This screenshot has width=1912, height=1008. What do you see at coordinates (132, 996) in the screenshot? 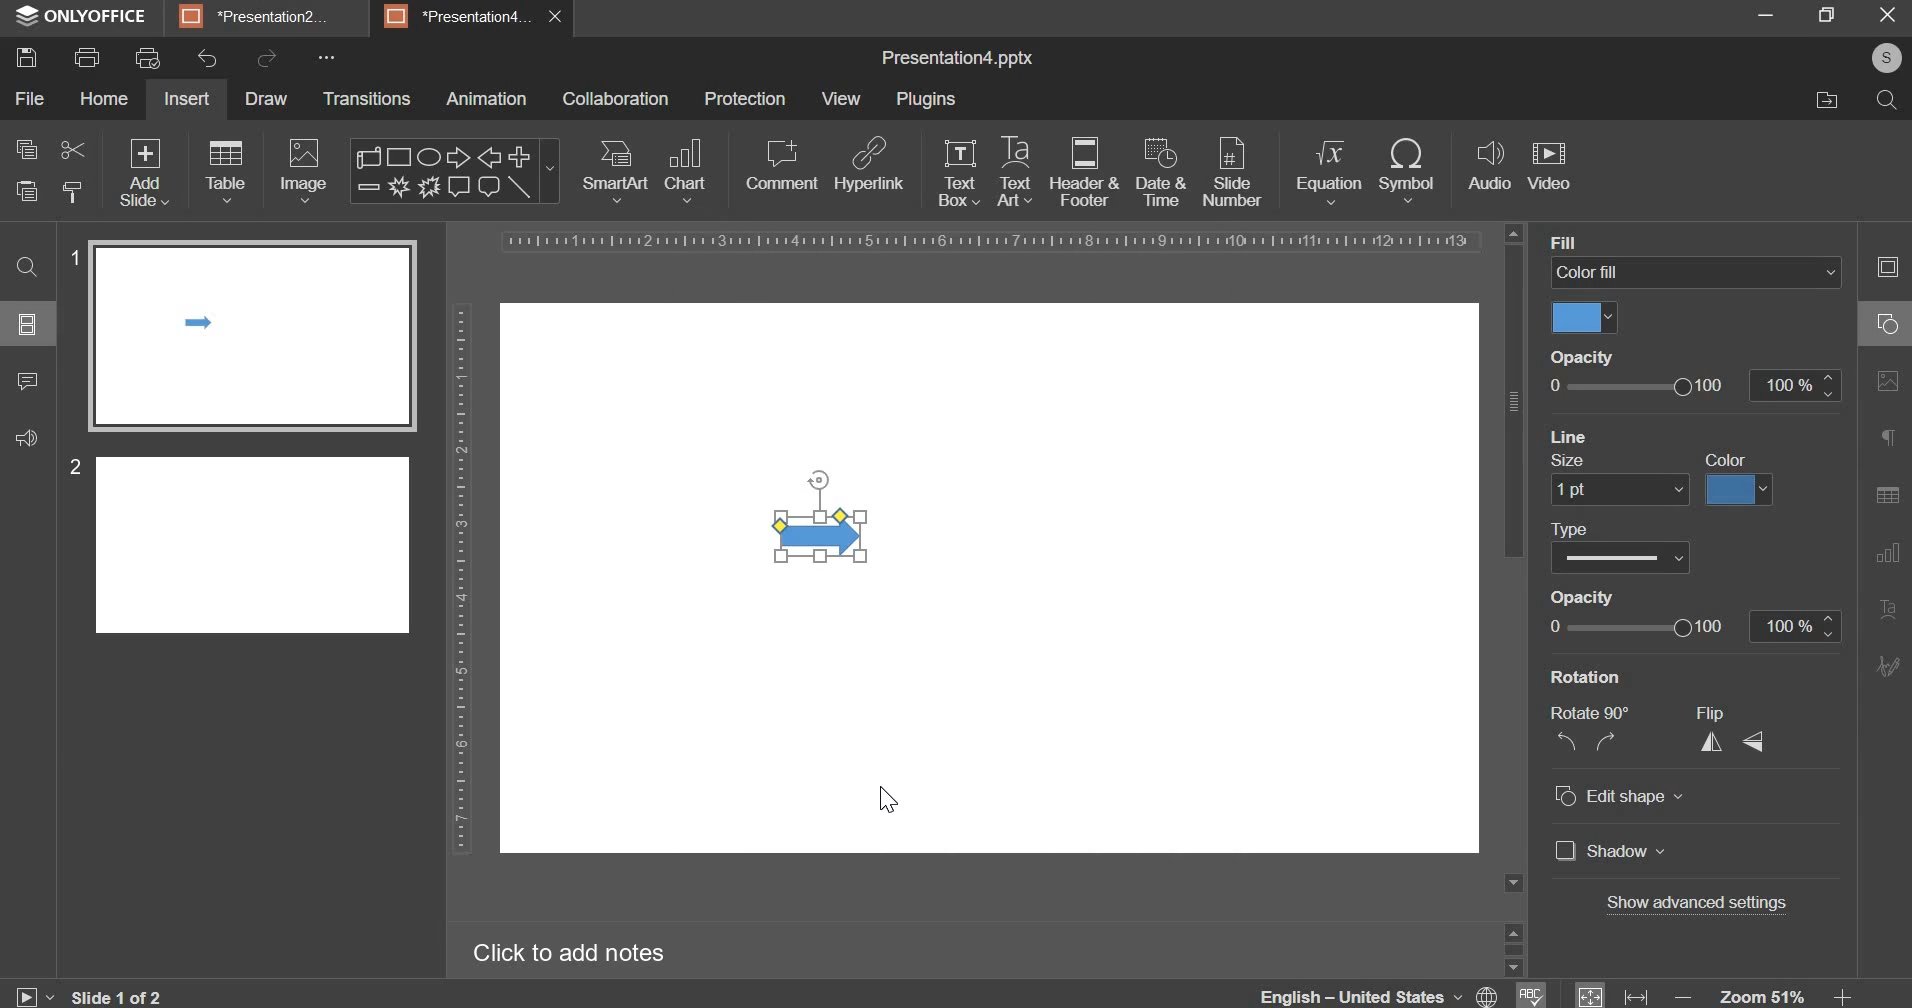
I see `+ Slide 10f2` at bounding box center [132, 996].